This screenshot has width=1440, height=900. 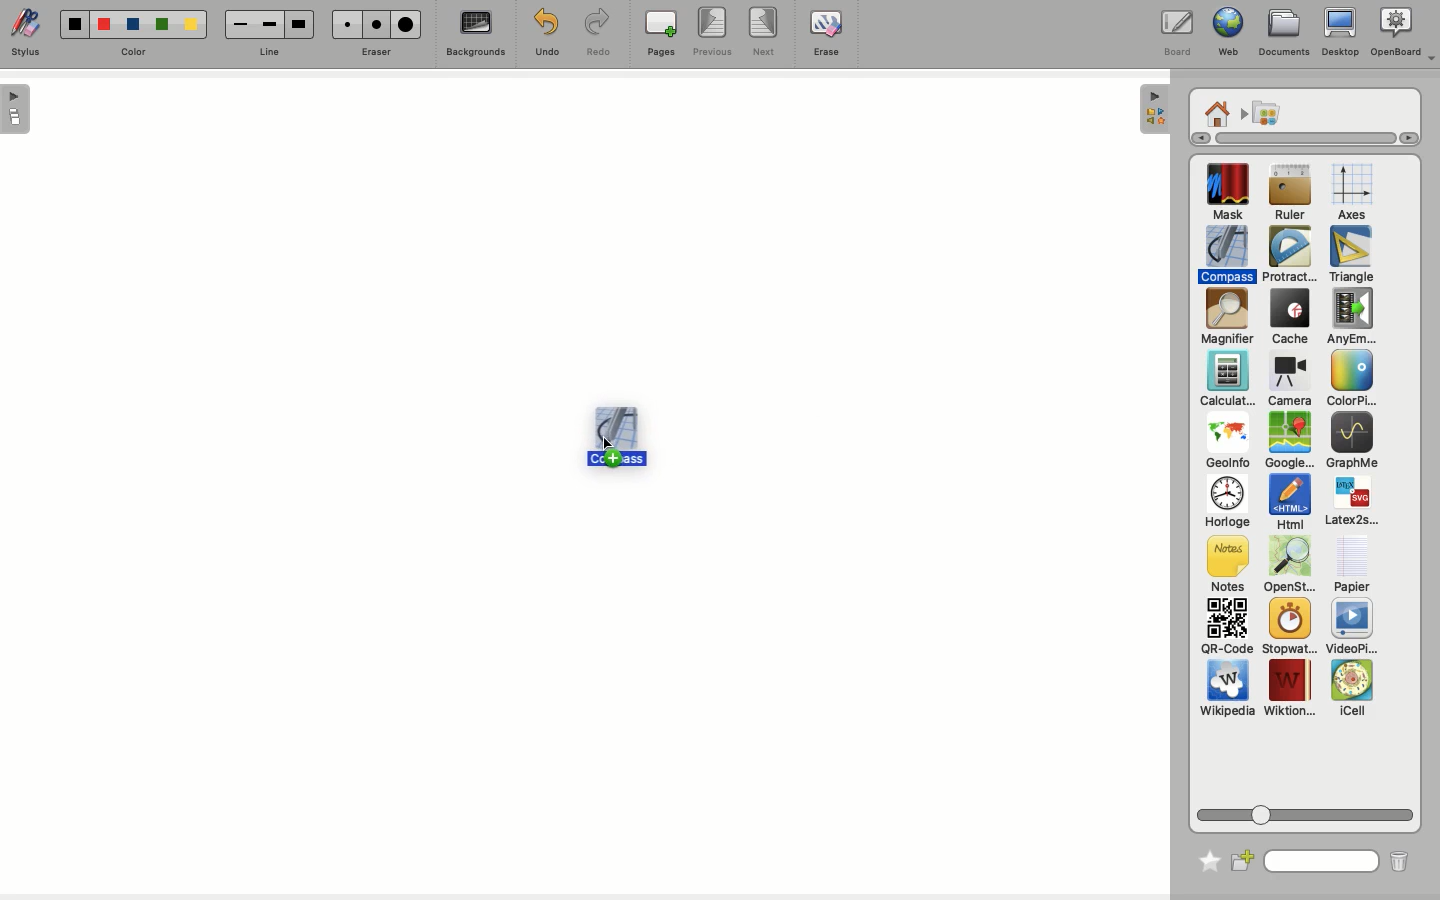 I want to click on Wiktion, so click(x=1290, y=689).